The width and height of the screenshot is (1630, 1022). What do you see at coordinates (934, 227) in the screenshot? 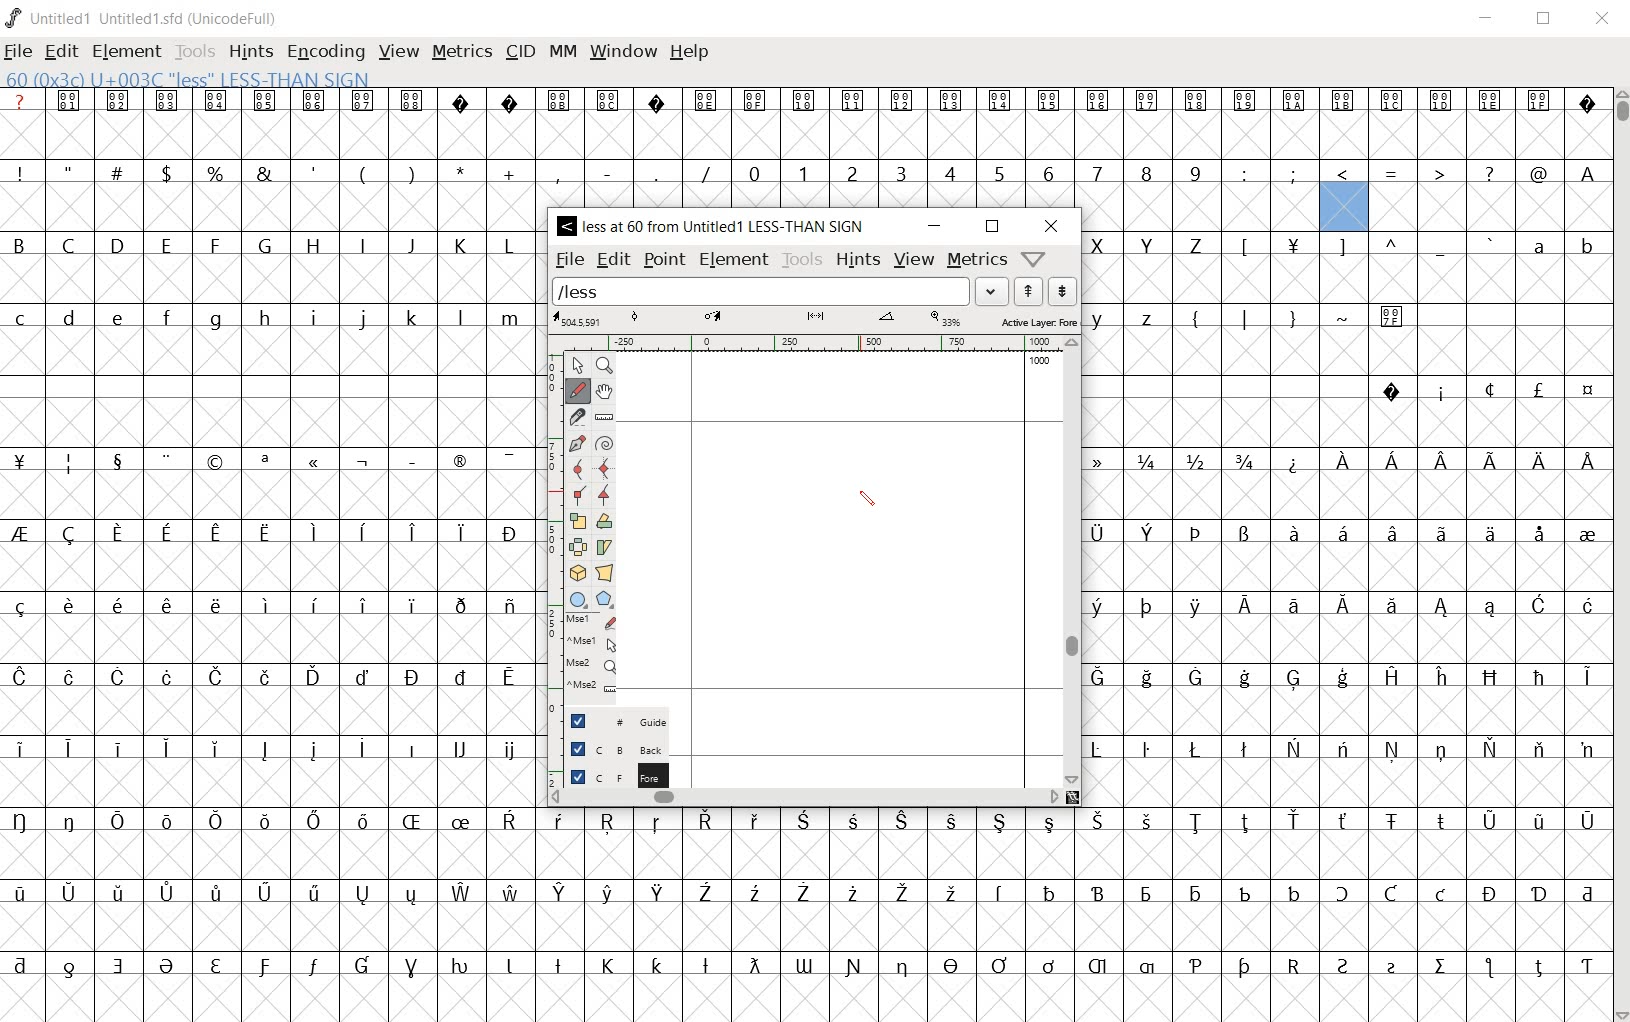
I see `minimize` at bounding box center [934, 227].